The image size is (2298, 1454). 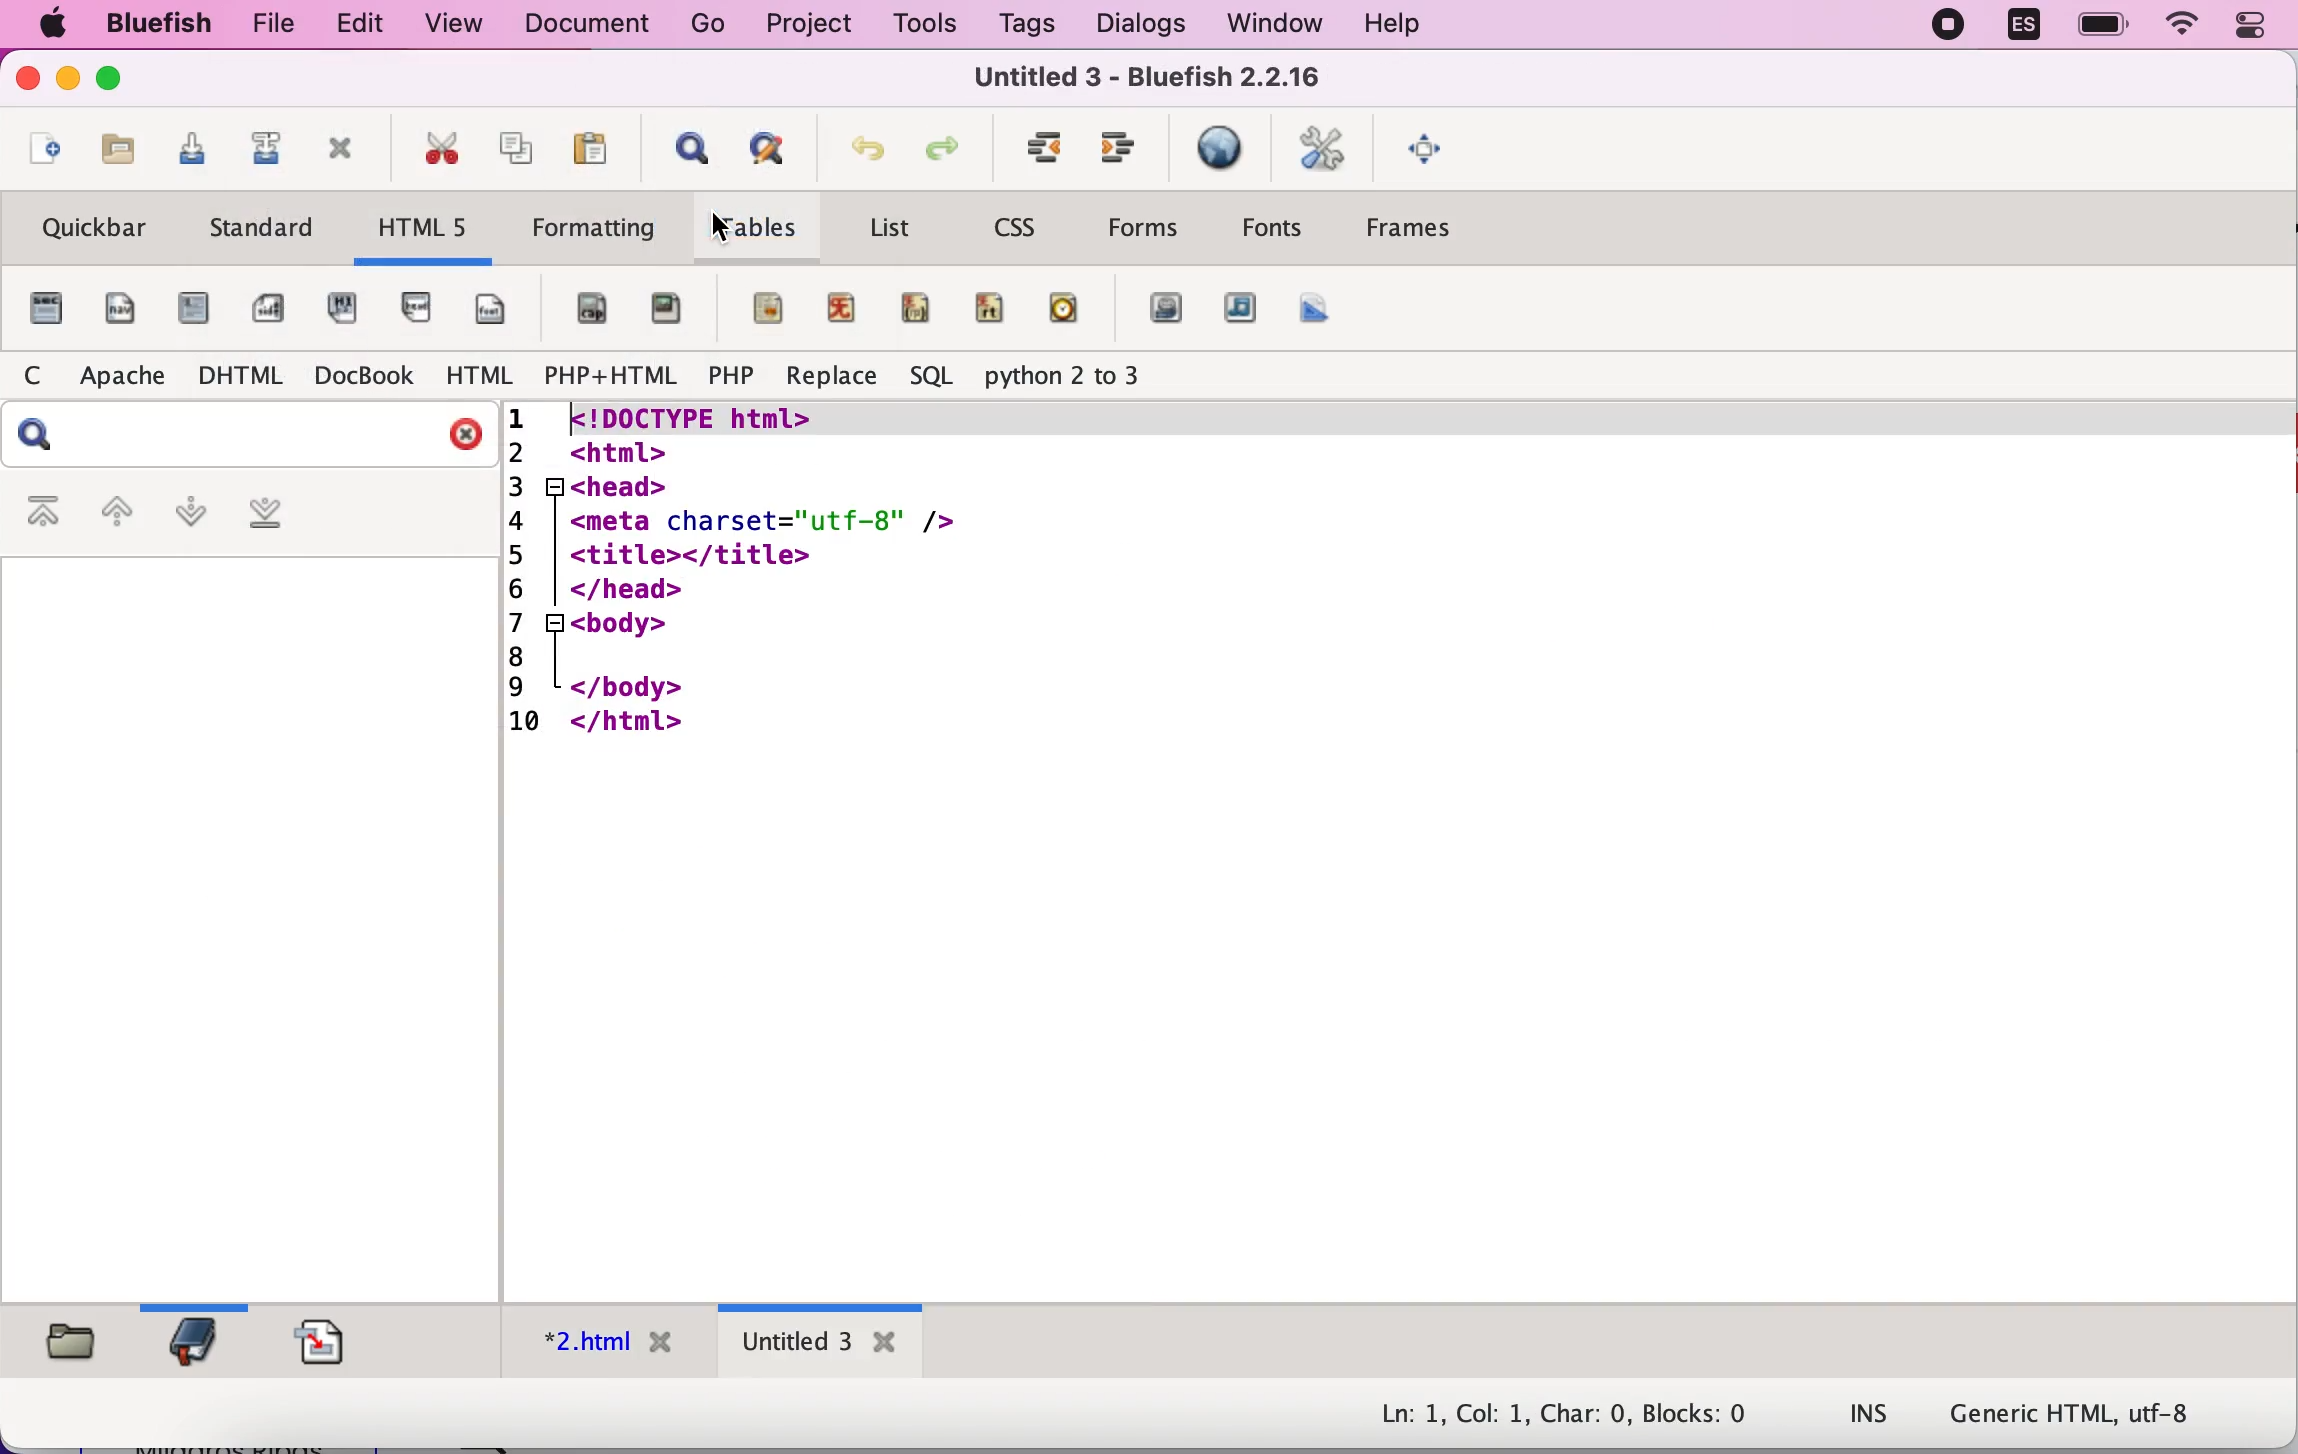 I want to click on project, so click(x=807, y=25).